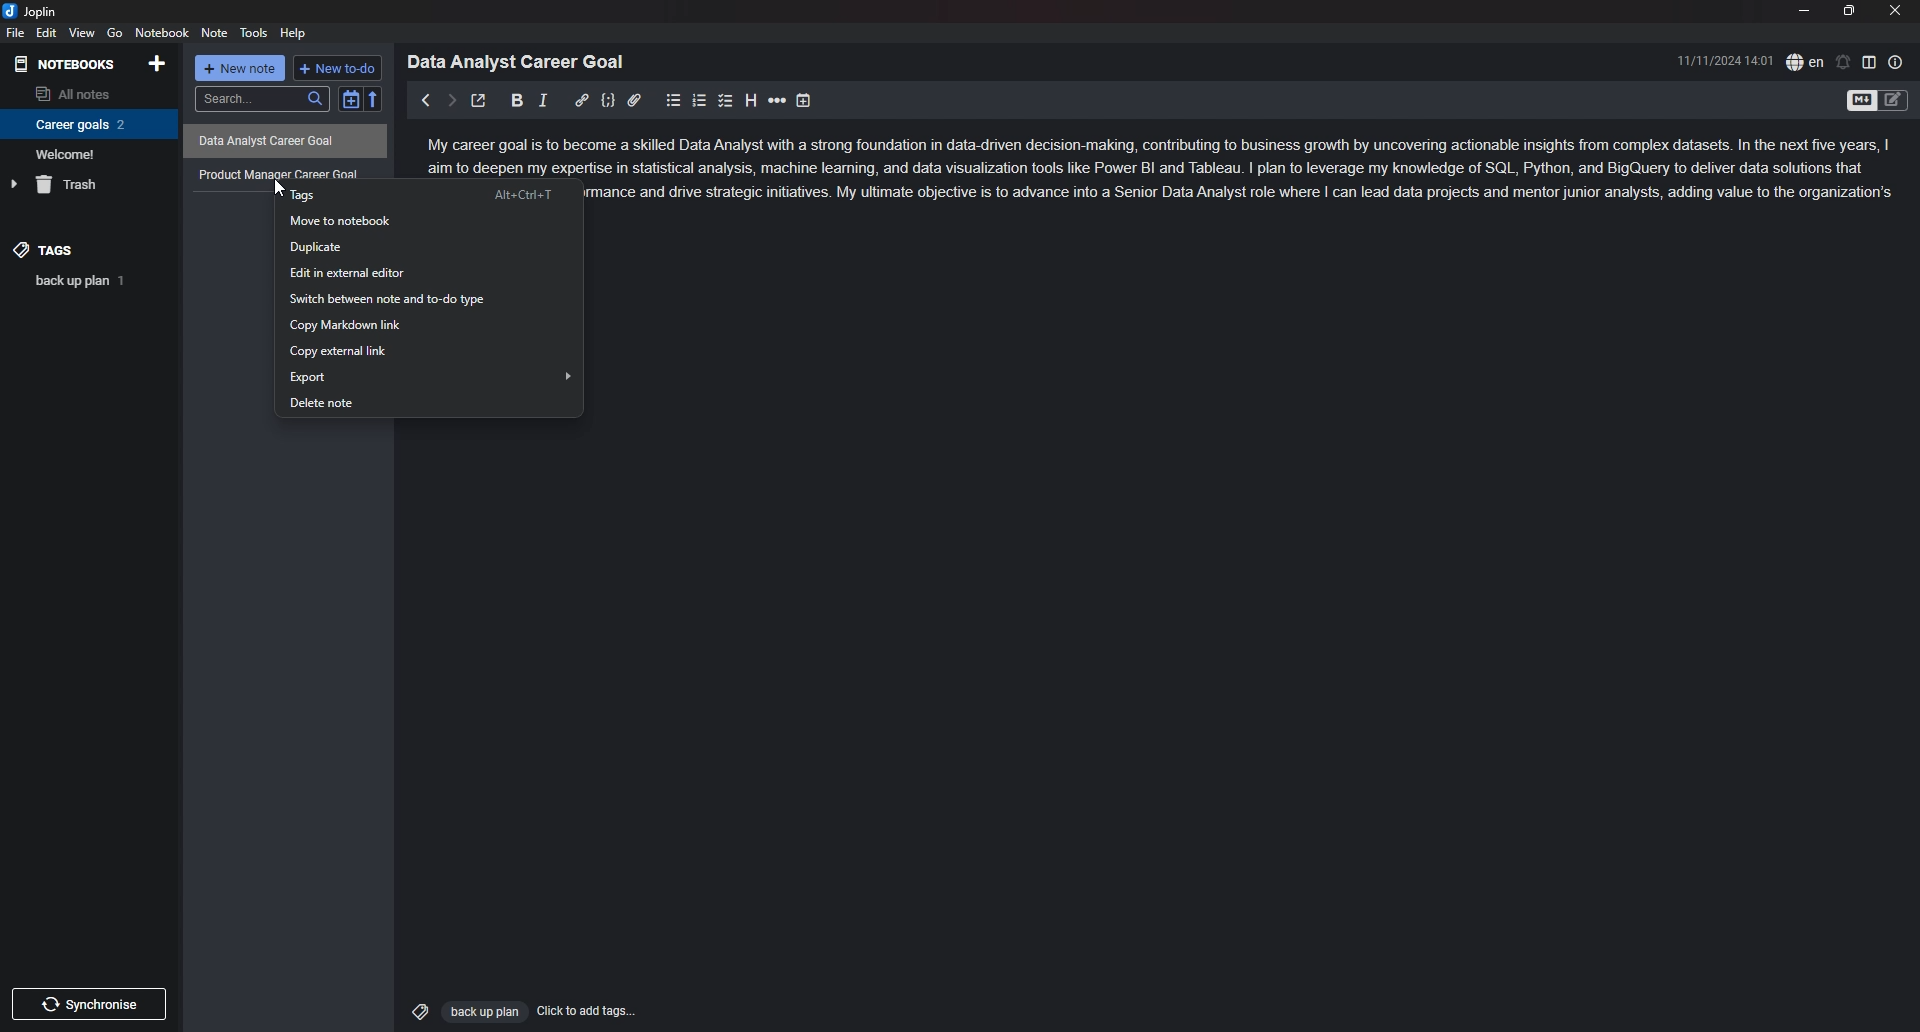 This screenshot has height=1032, width=1920. What do you see at coordinates (88, 250) in the screenshot?
I see `tags` at bounding box center [88, 250].